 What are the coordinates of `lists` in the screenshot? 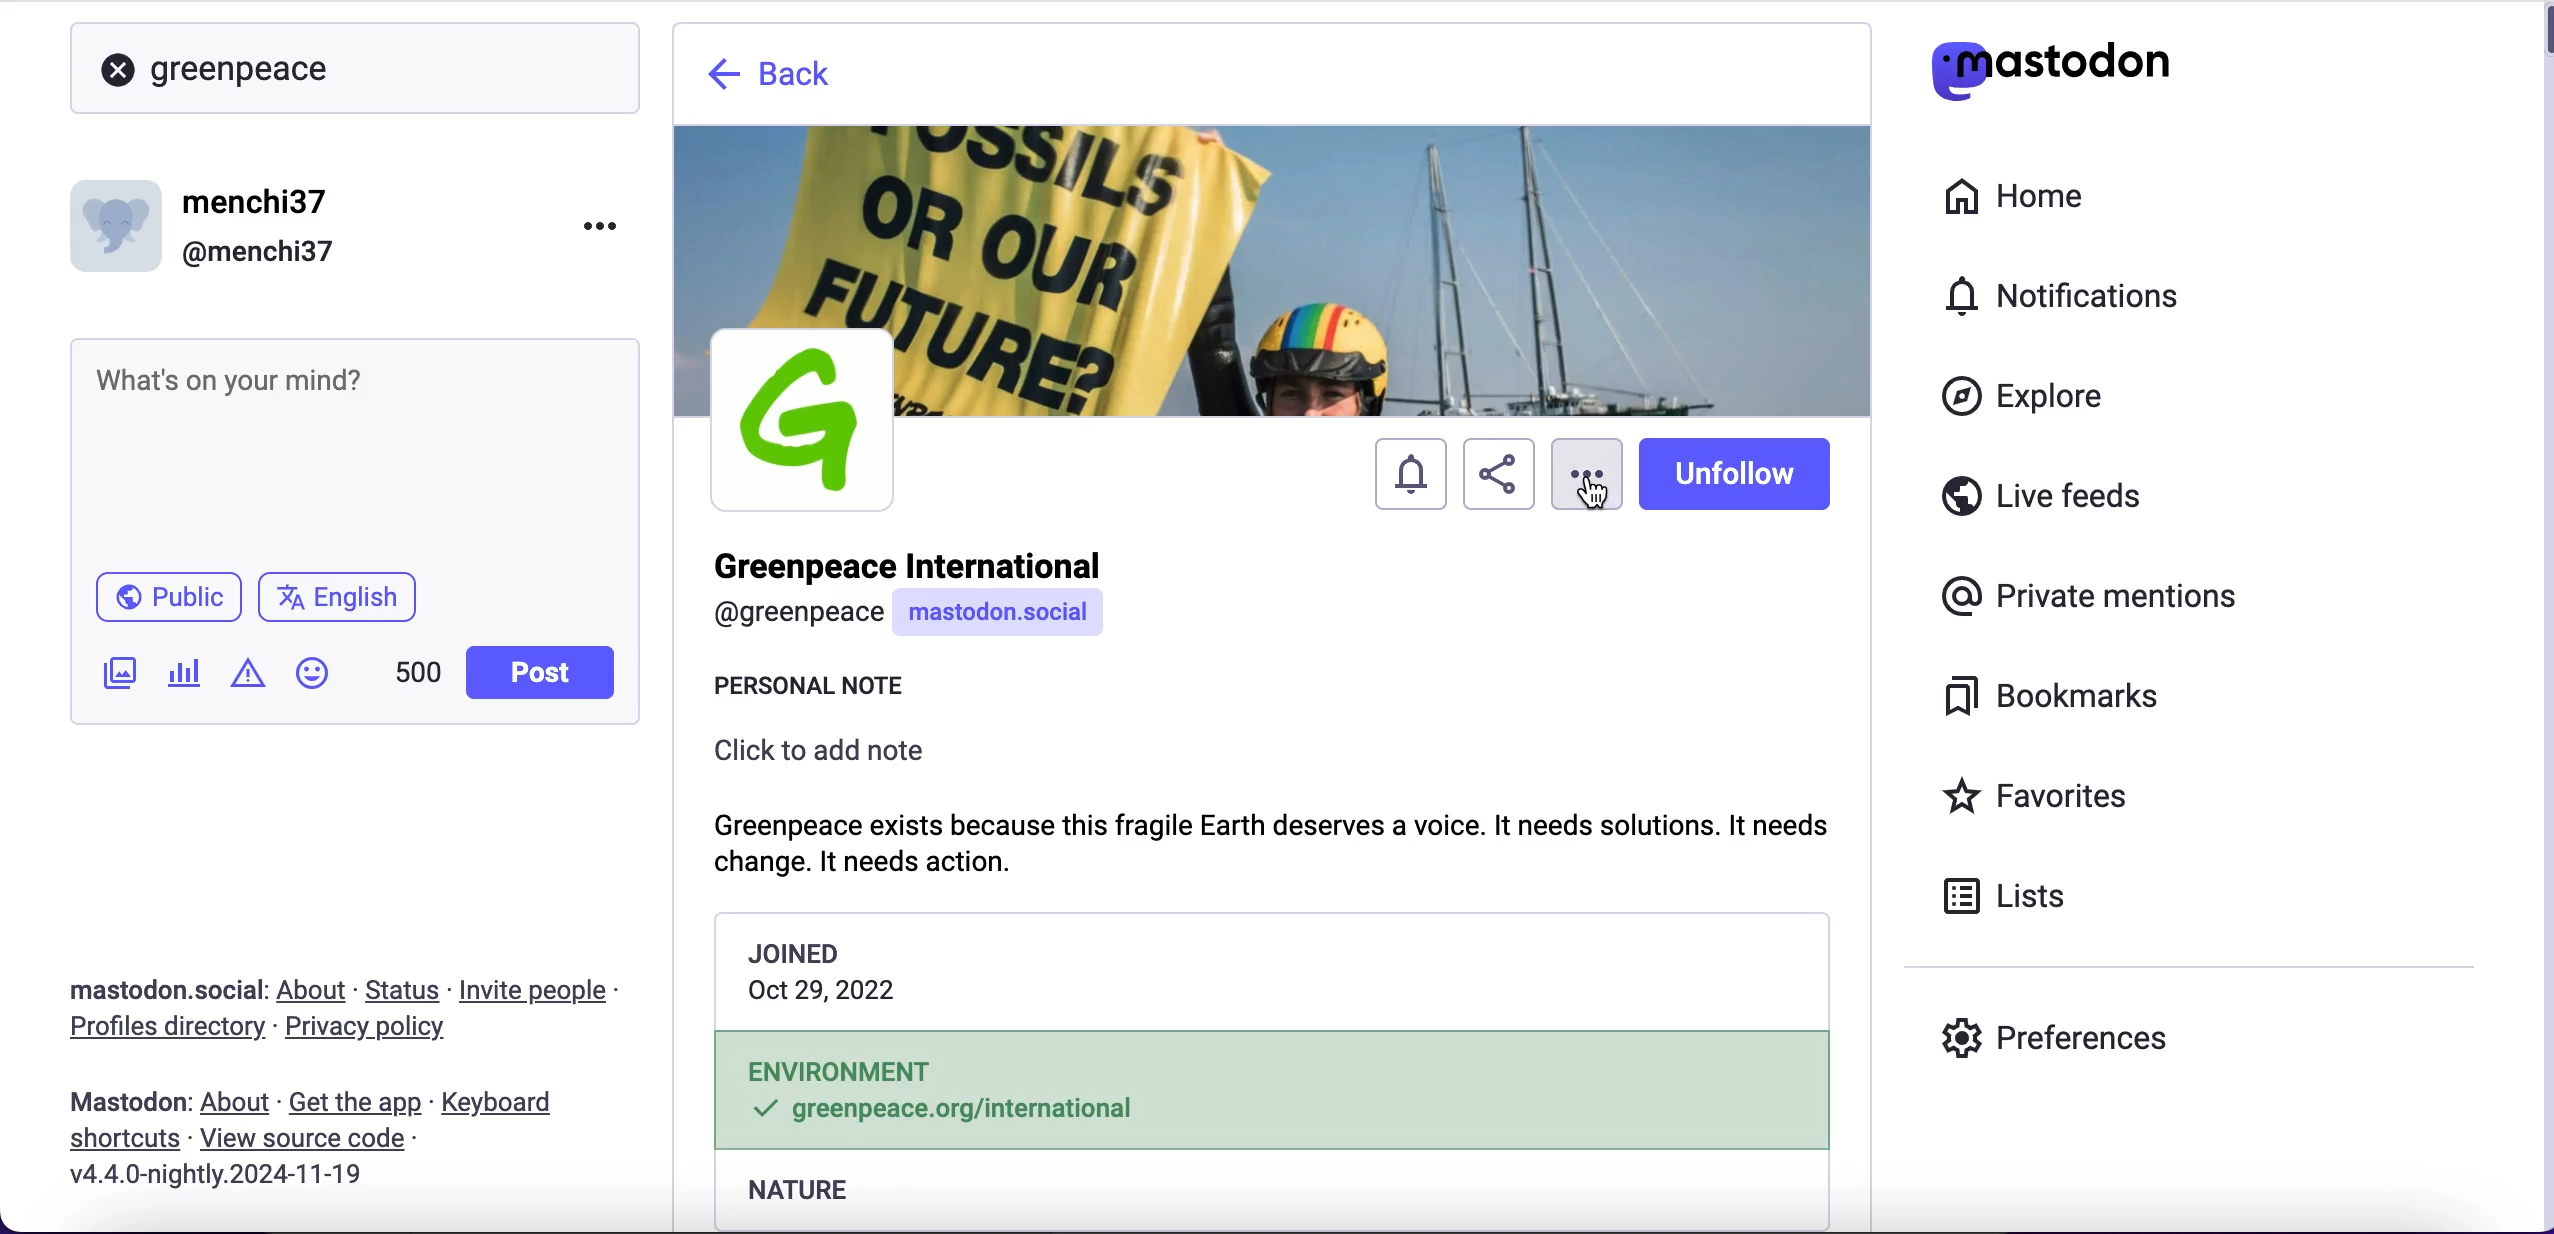 It's located at (2016, 894).